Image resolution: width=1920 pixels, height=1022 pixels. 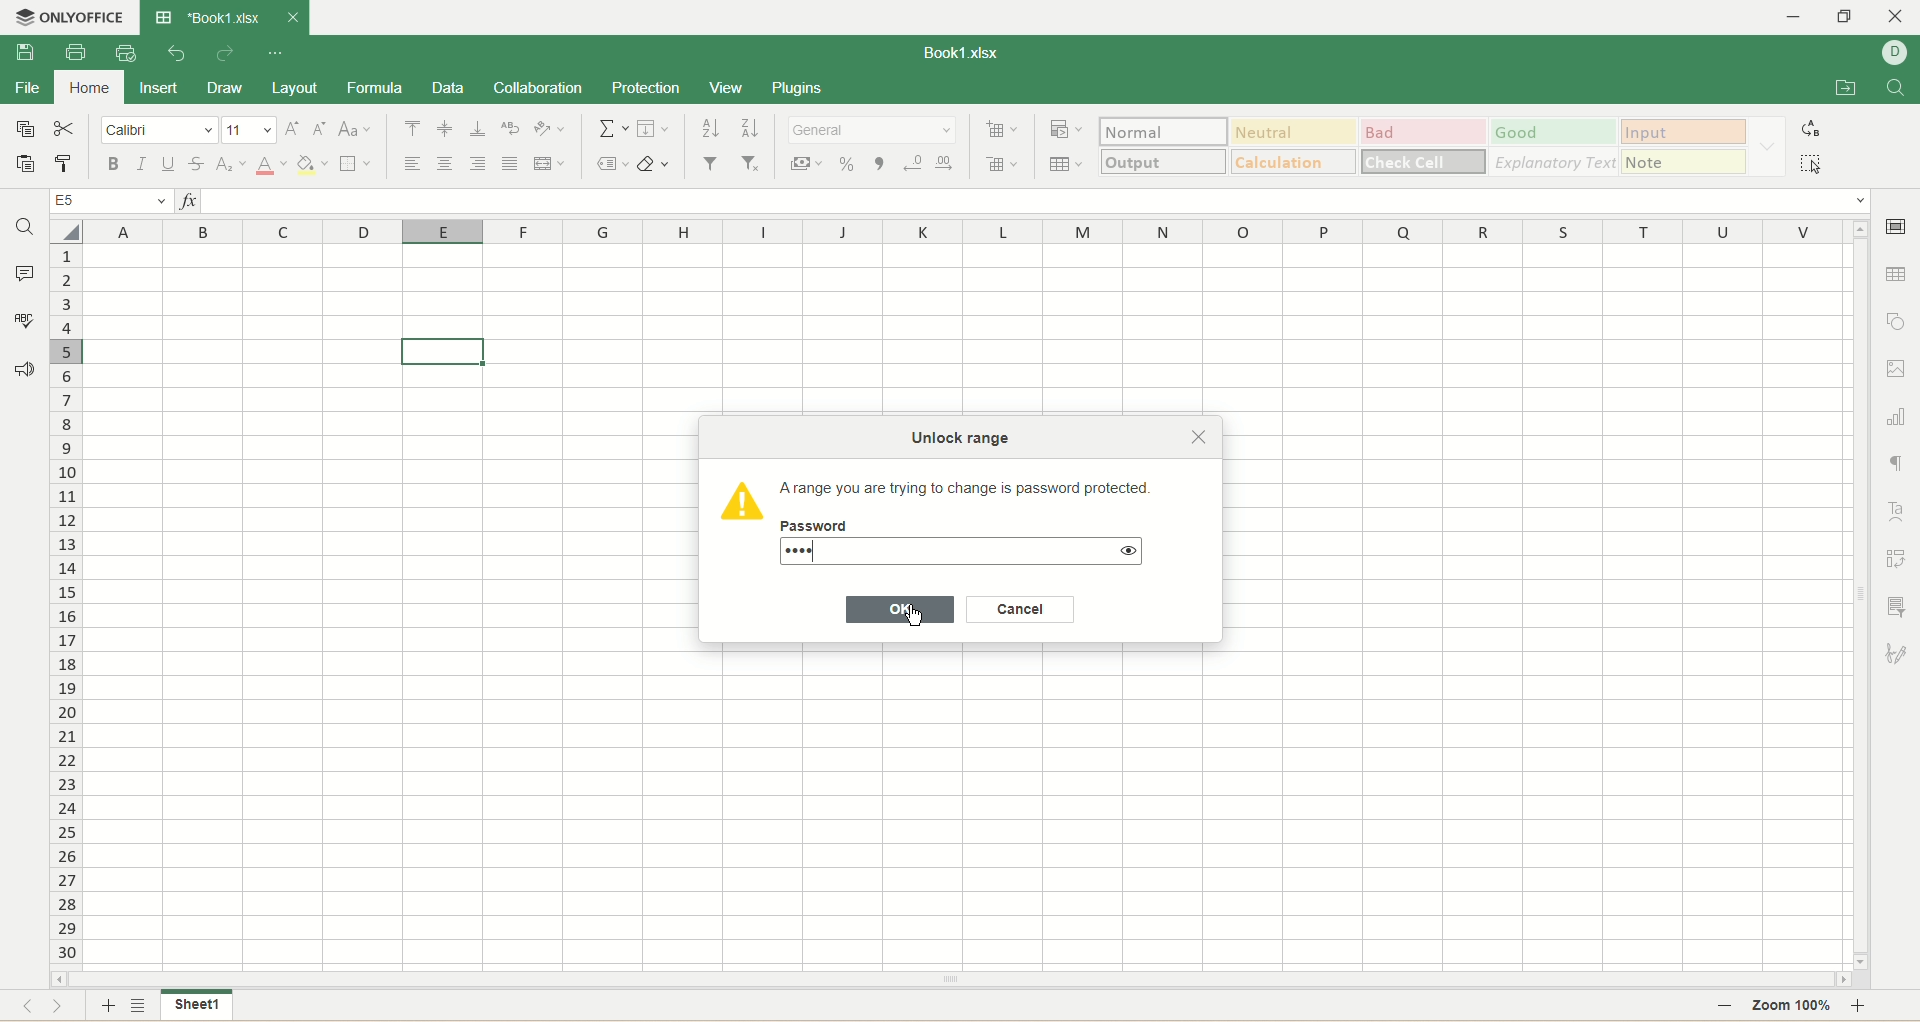 What do you see at coordinates (1295, 133) in the screenshot?
I see `neutral` at bounding box center [1295, 133].